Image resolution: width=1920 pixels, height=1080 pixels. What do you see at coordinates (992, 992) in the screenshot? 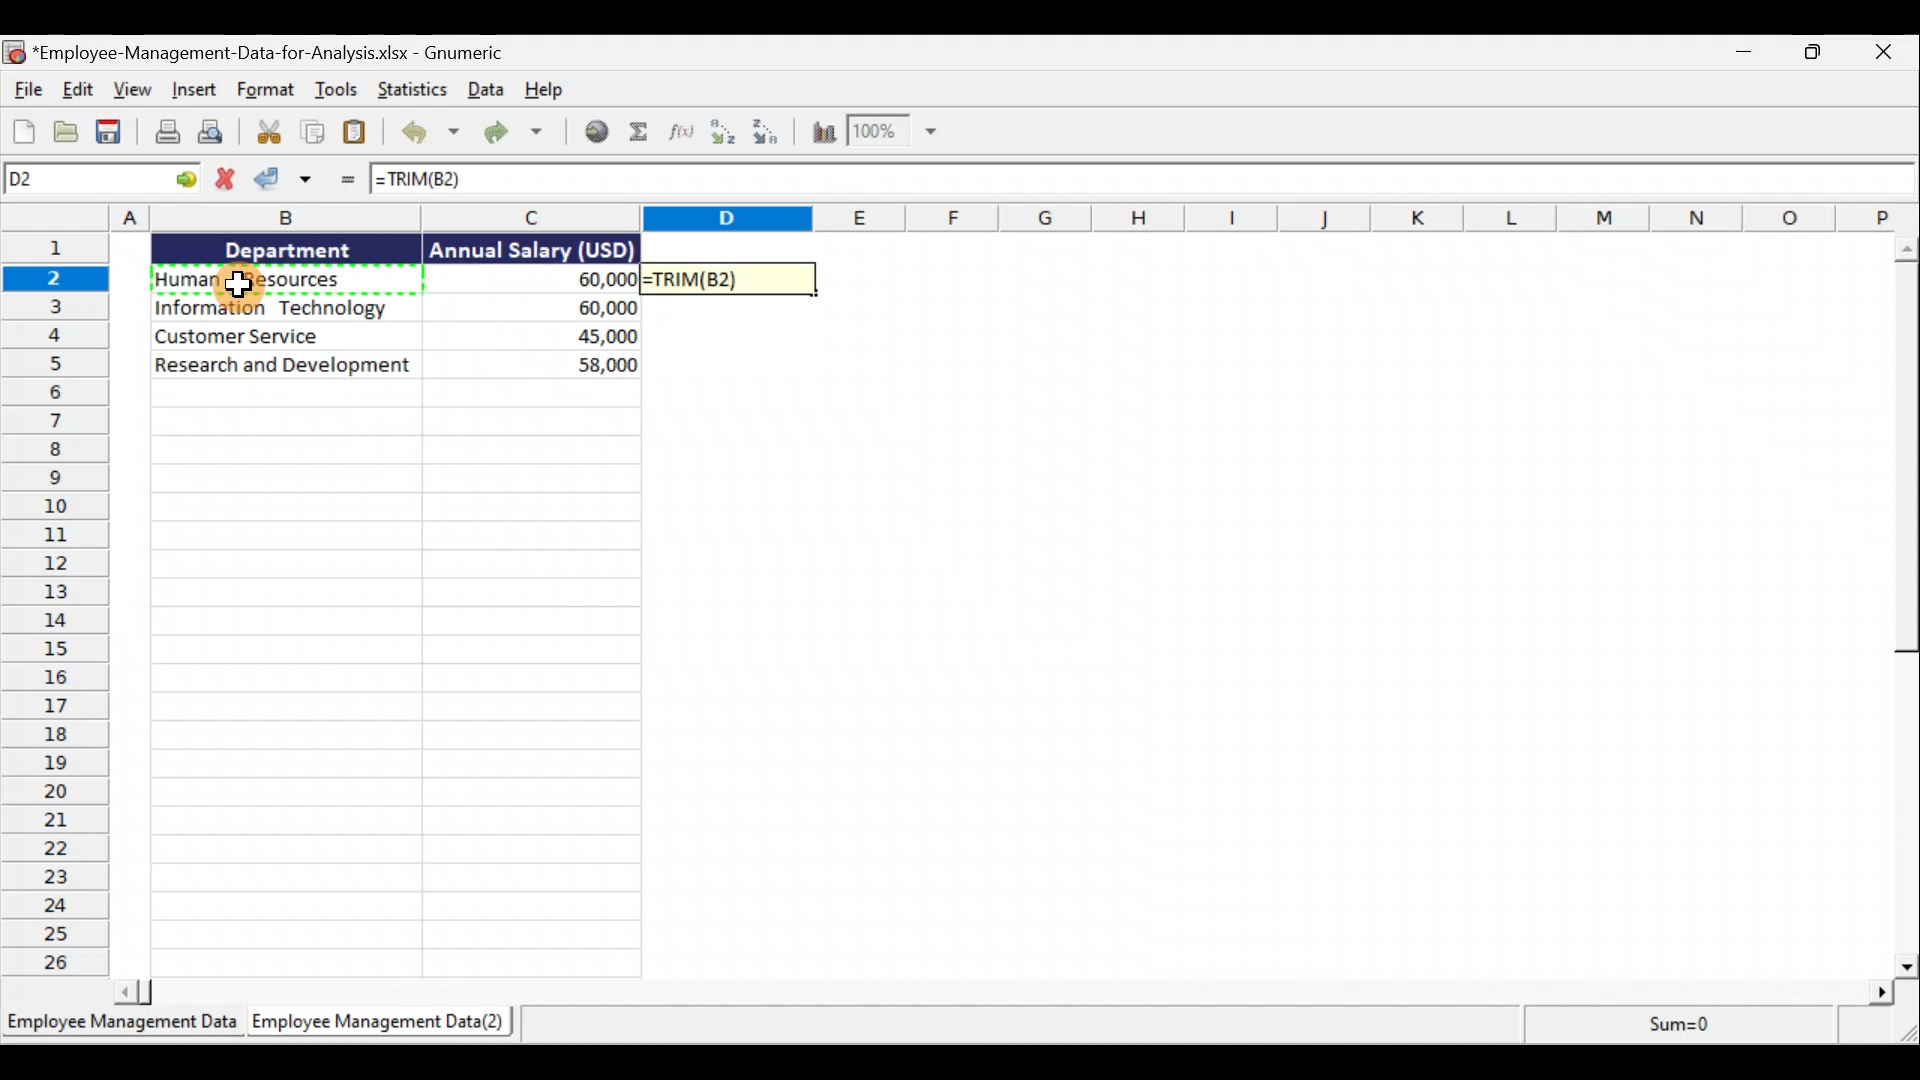
I see `scroll bar` at bounding box center [992, 992].